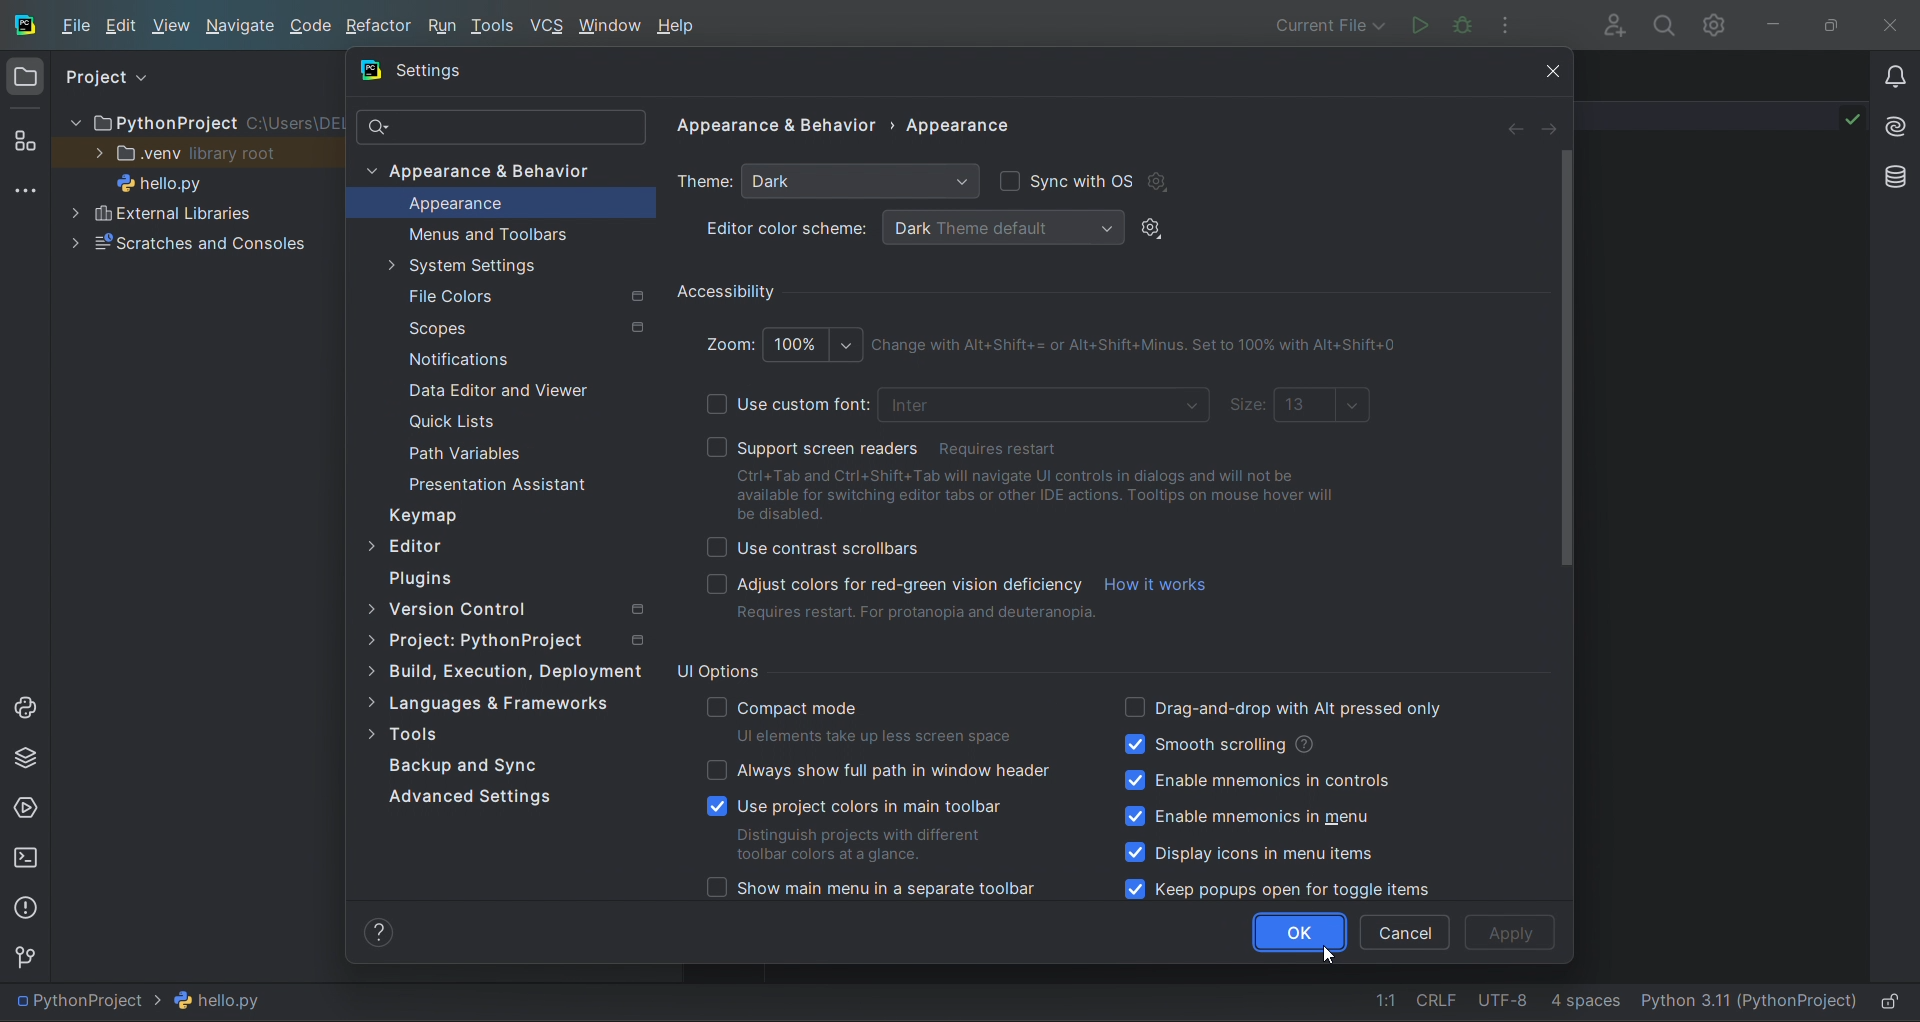  I want to click on option, so click(990, 606).